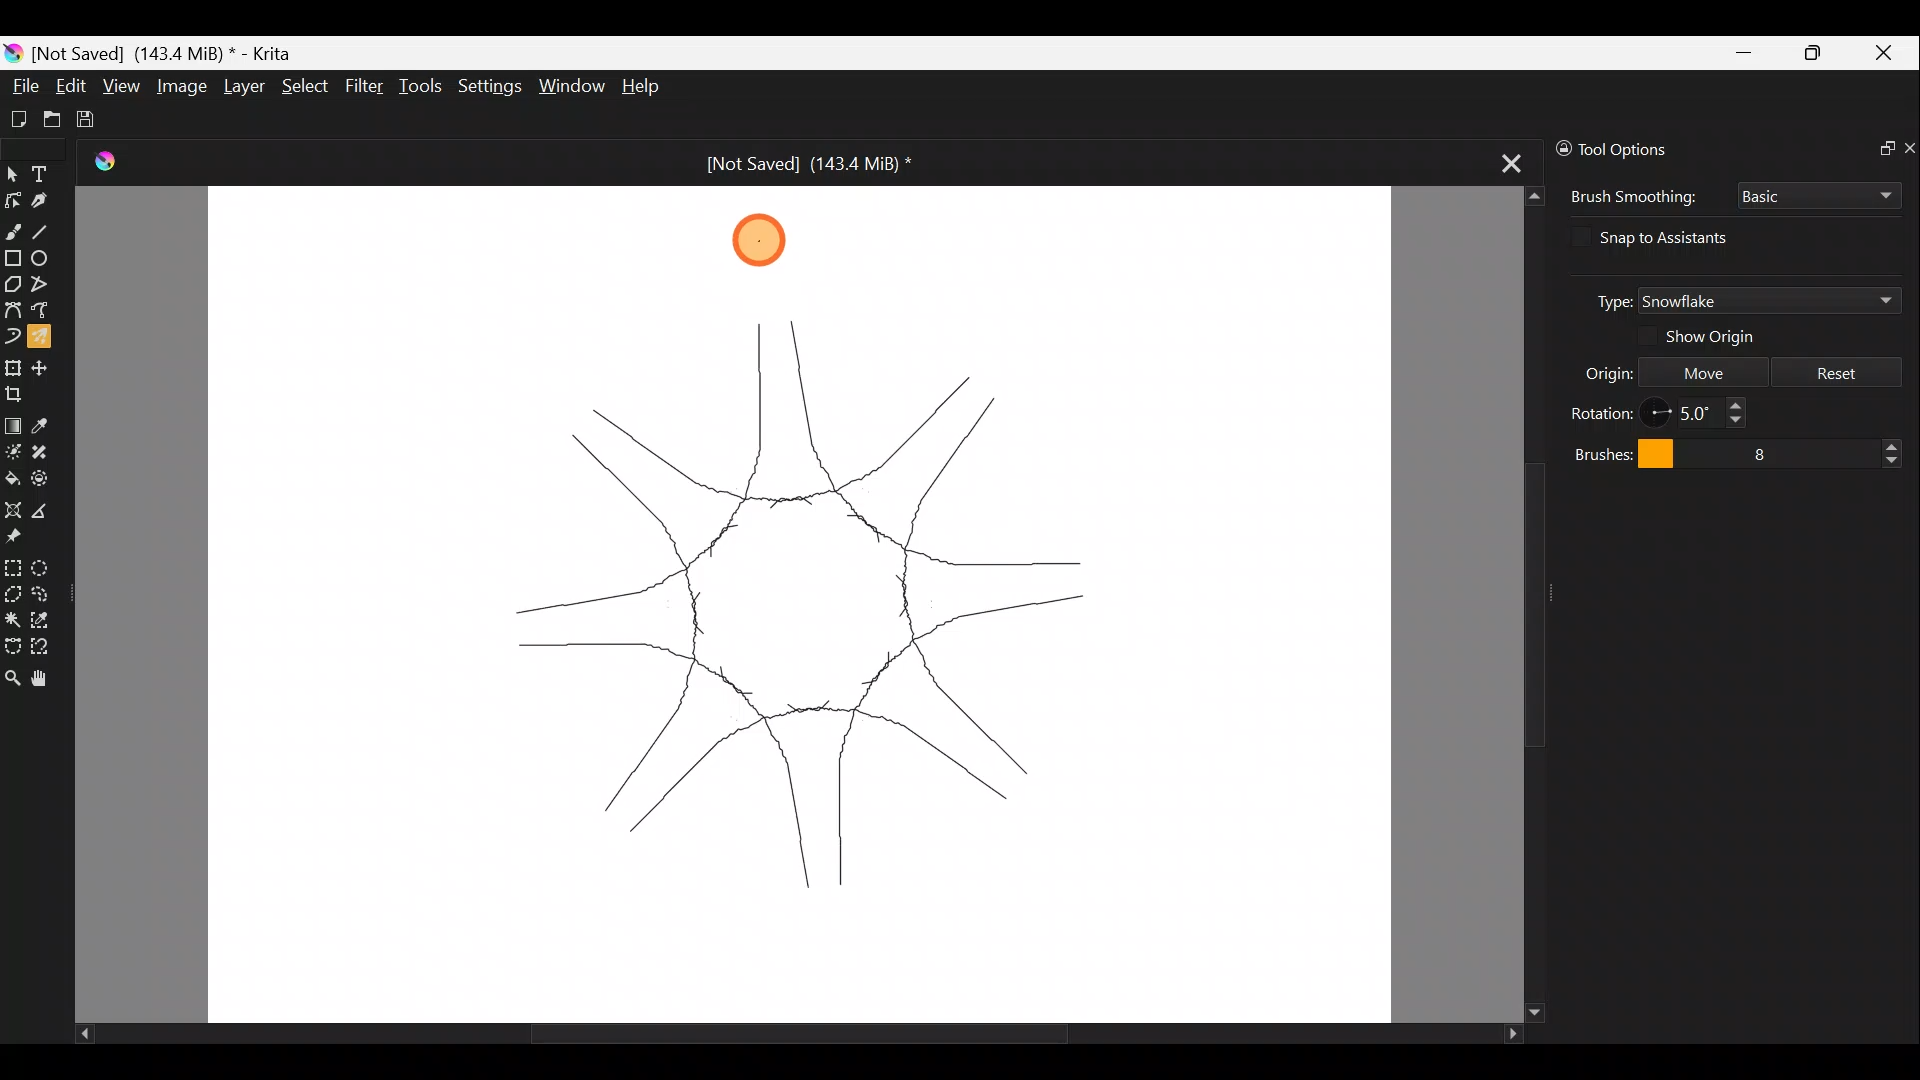 Image resolution: width=1920 pixels, height=1080 pixels. I want to click on File, so click(19, 89).